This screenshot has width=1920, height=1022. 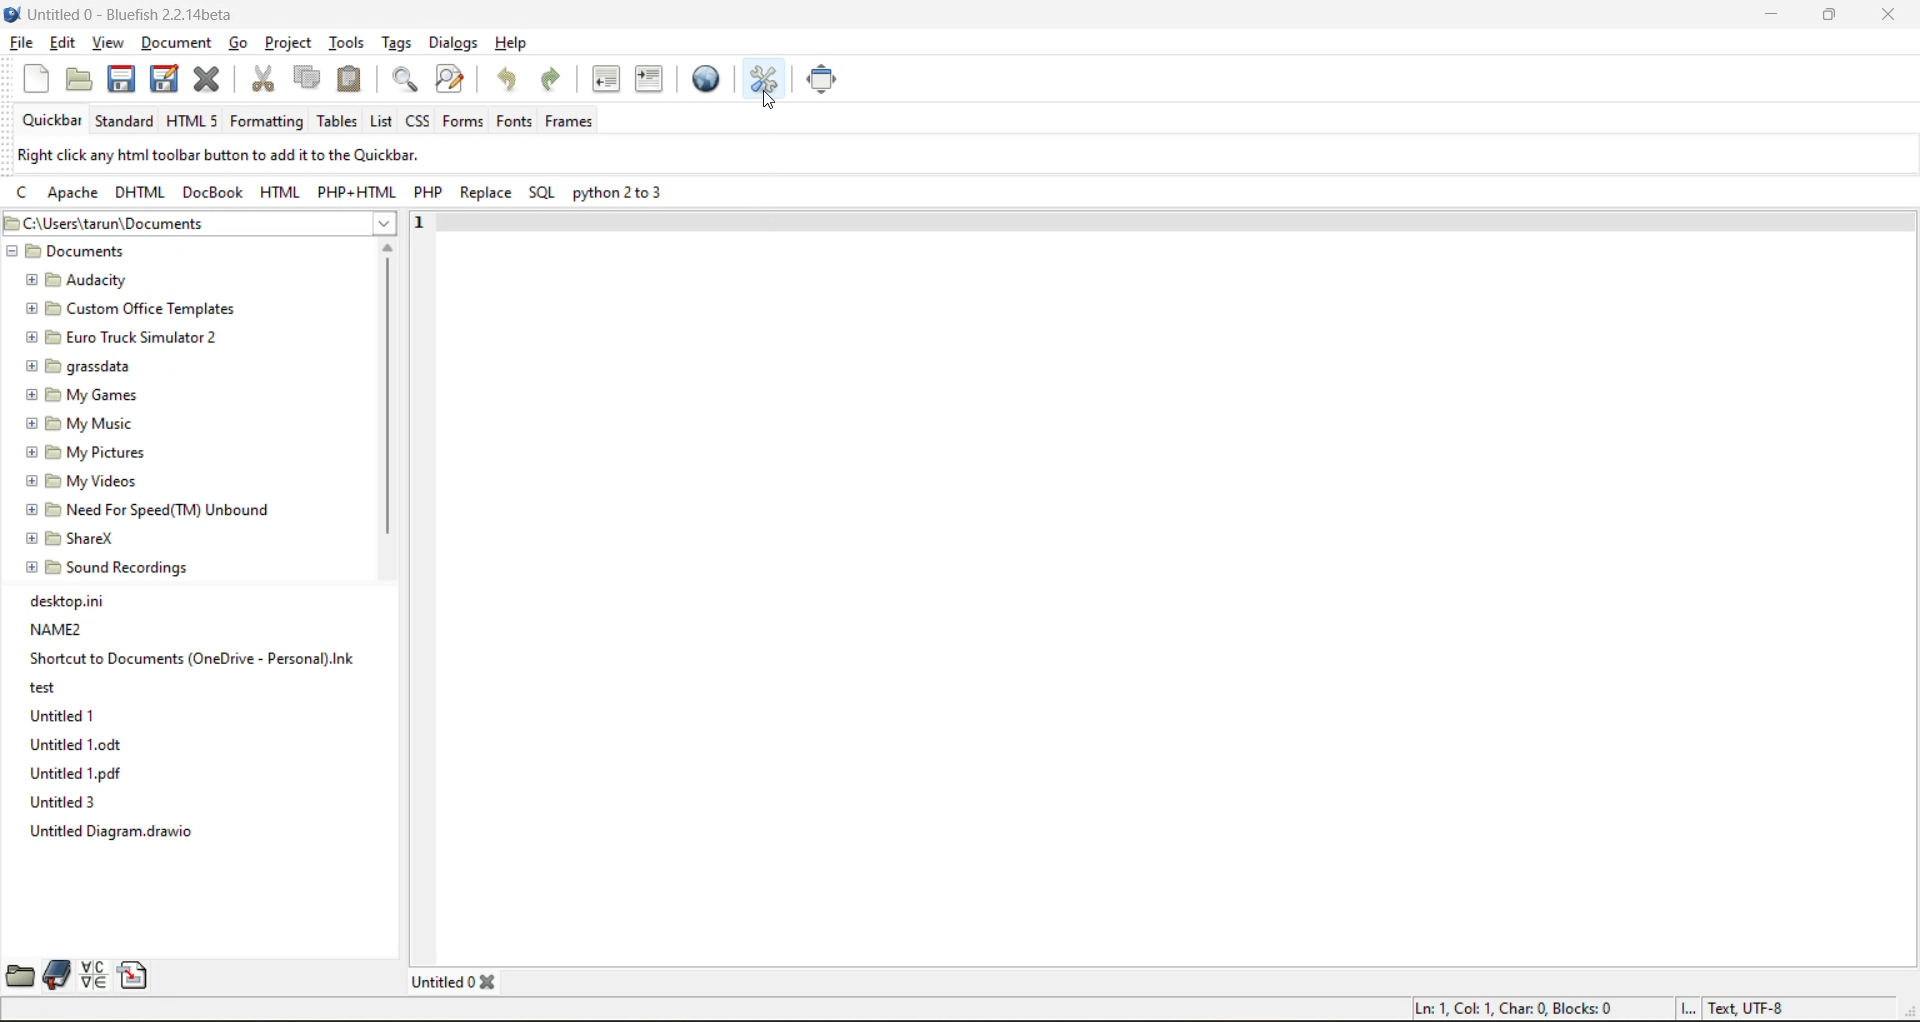 What do you see at coordinates (348, 42) in the screenshot?
I see `tools` at bounding box center [348, 42].